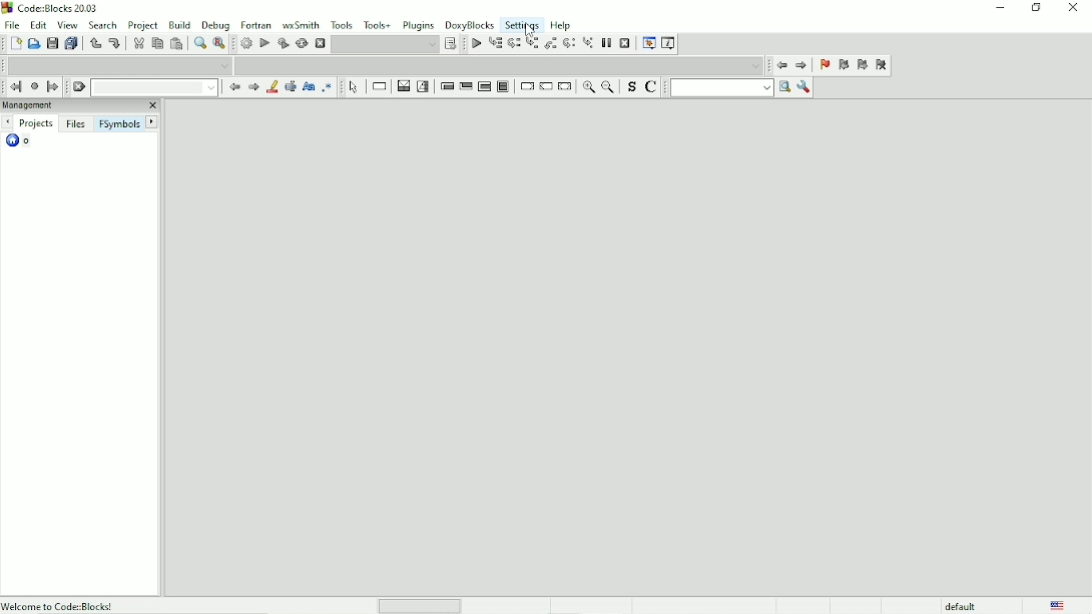 The image size is (1092, 614). I want to click on DoxyBlocks, so click(468, 25).